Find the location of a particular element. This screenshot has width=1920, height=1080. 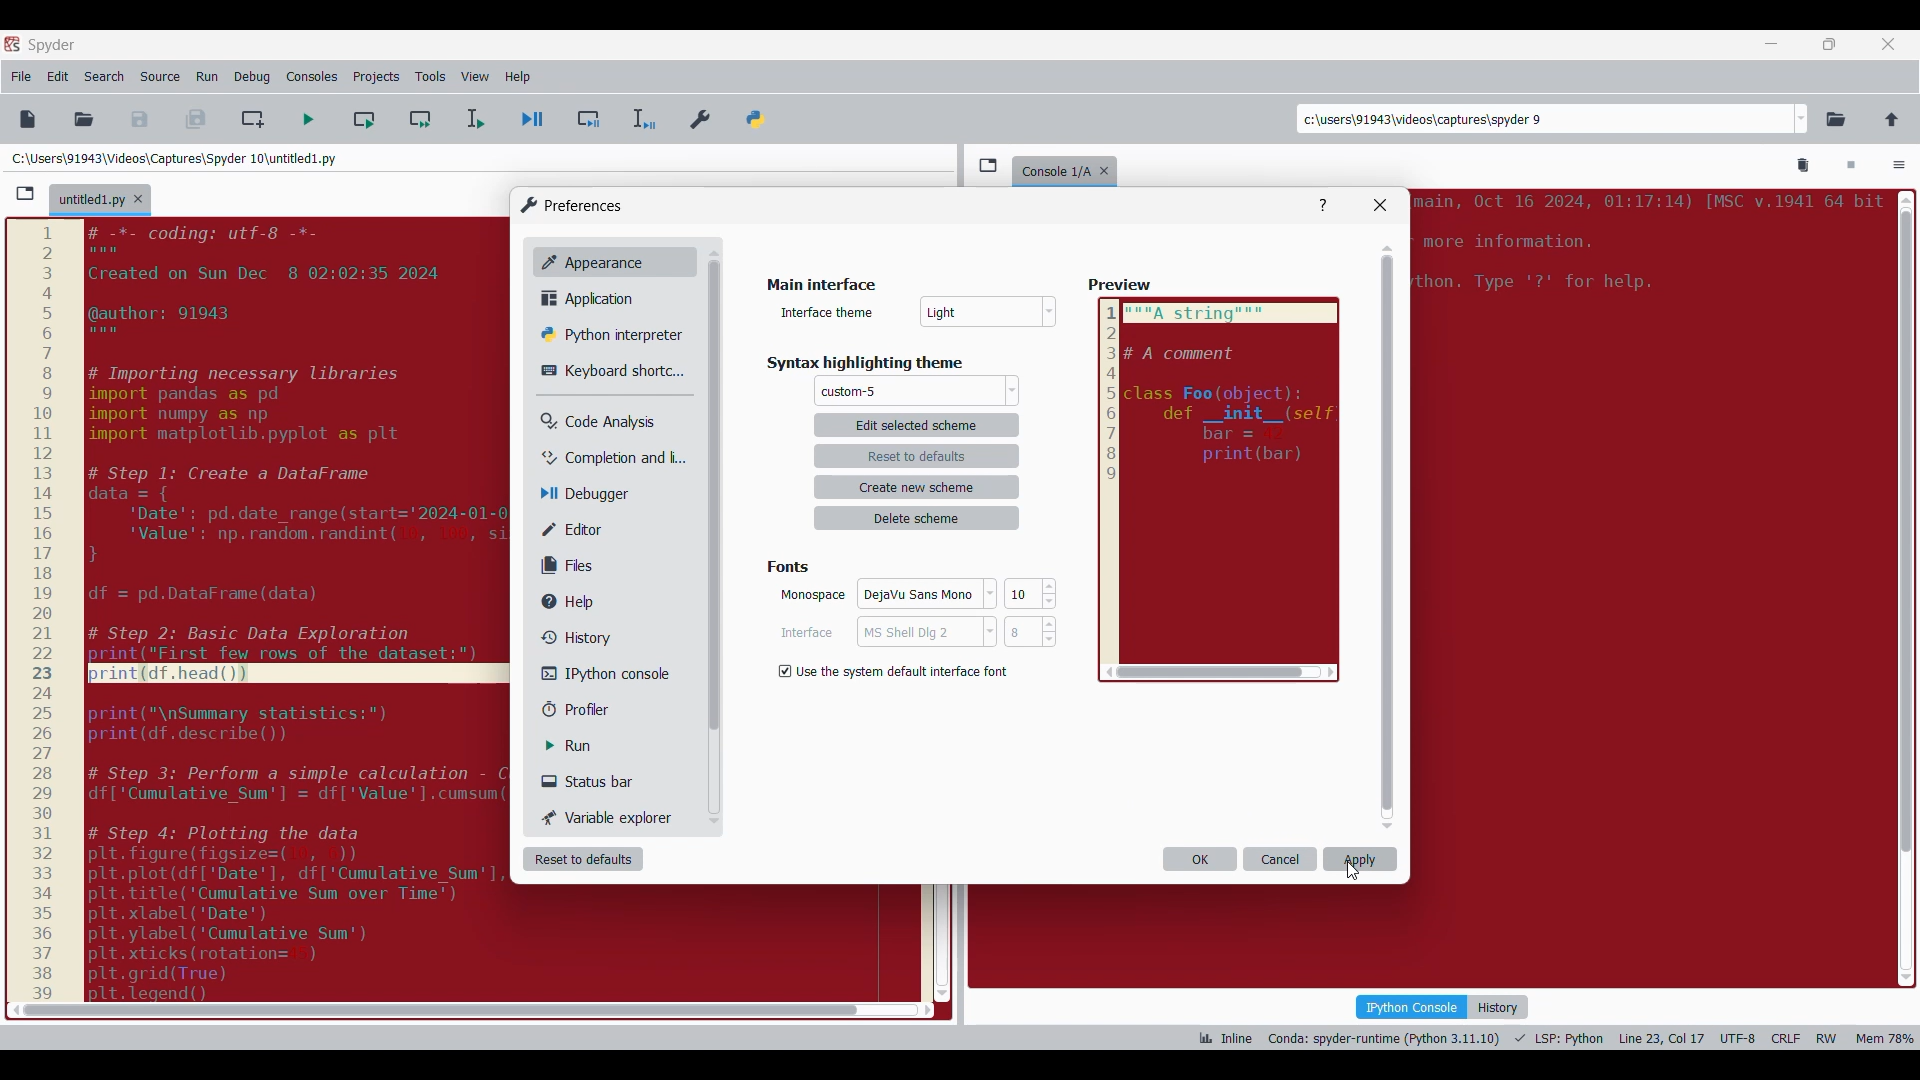

edit selected scheme is located at coordinates (916, 424).